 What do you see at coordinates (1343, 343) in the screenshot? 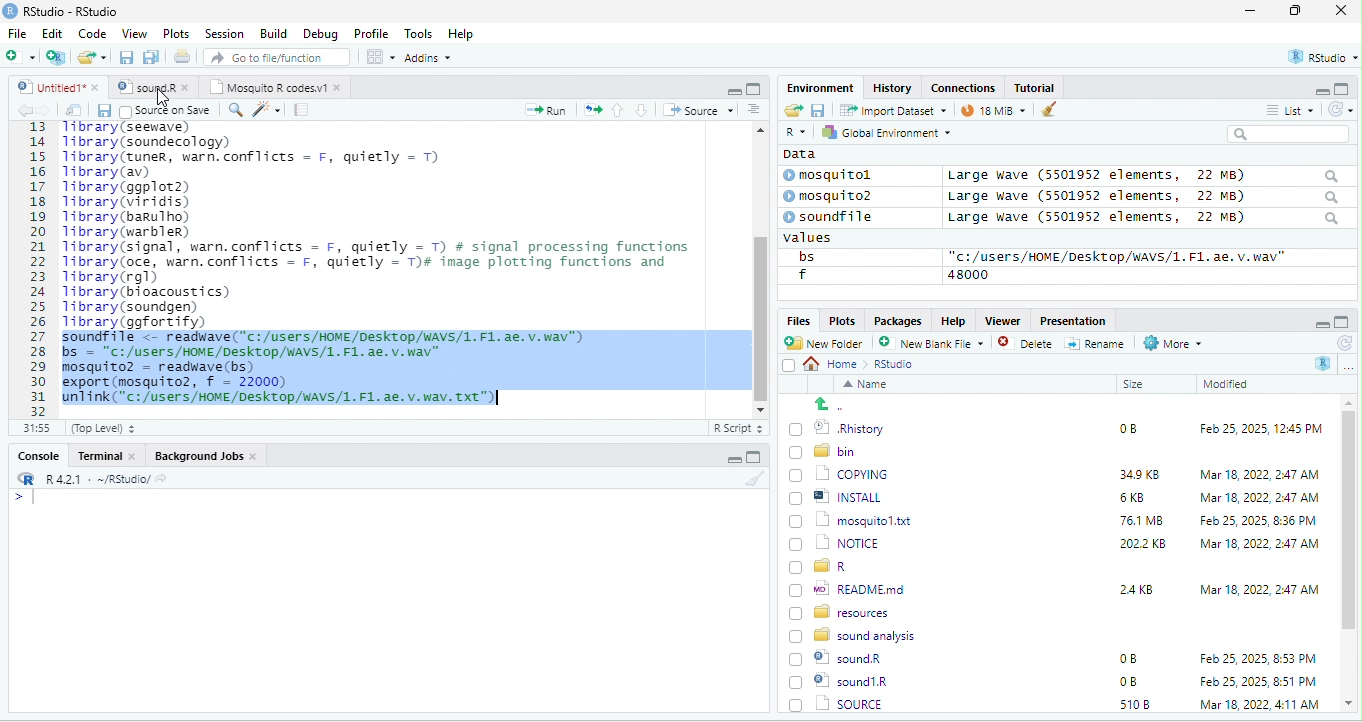
I see `refresh` at bounding box center [1343, 343].